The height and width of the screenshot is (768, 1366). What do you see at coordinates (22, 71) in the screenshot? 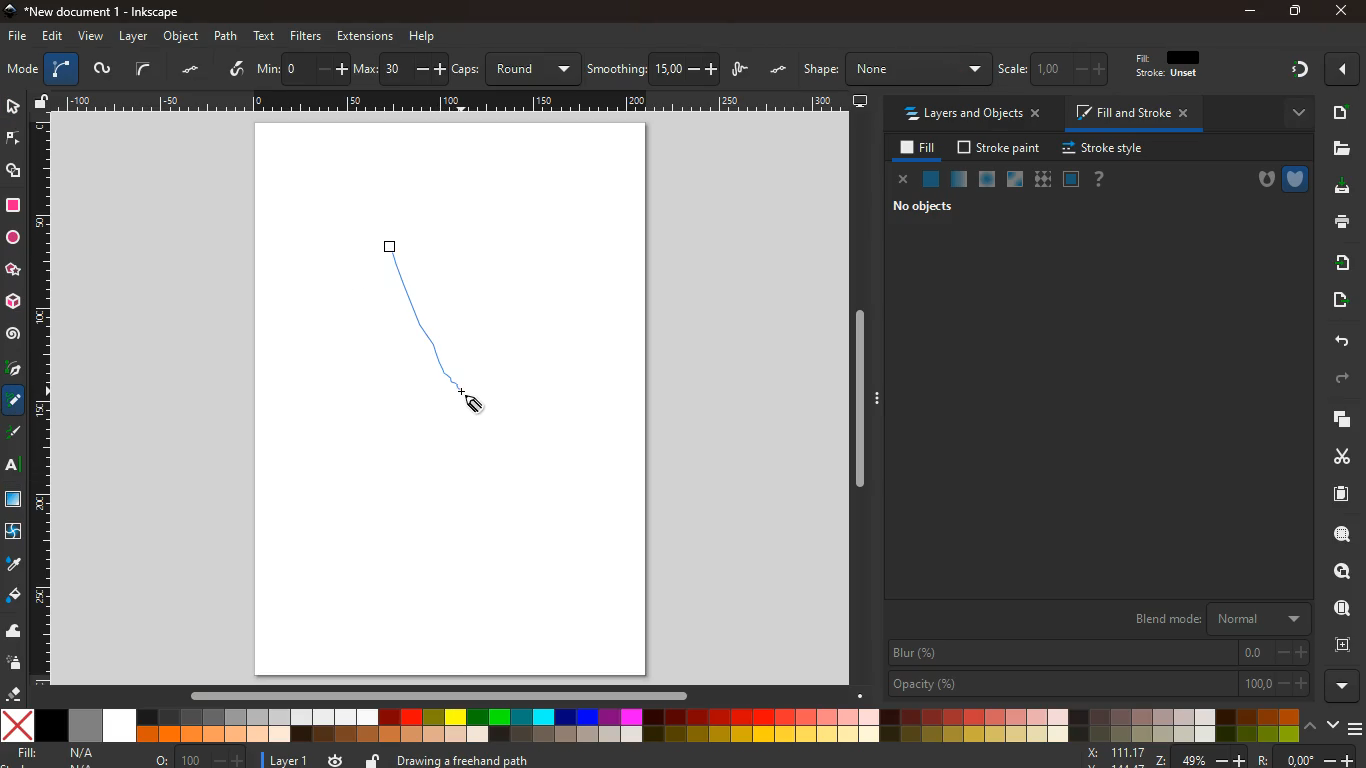
I see `mode` at bounding box center [22, 71].